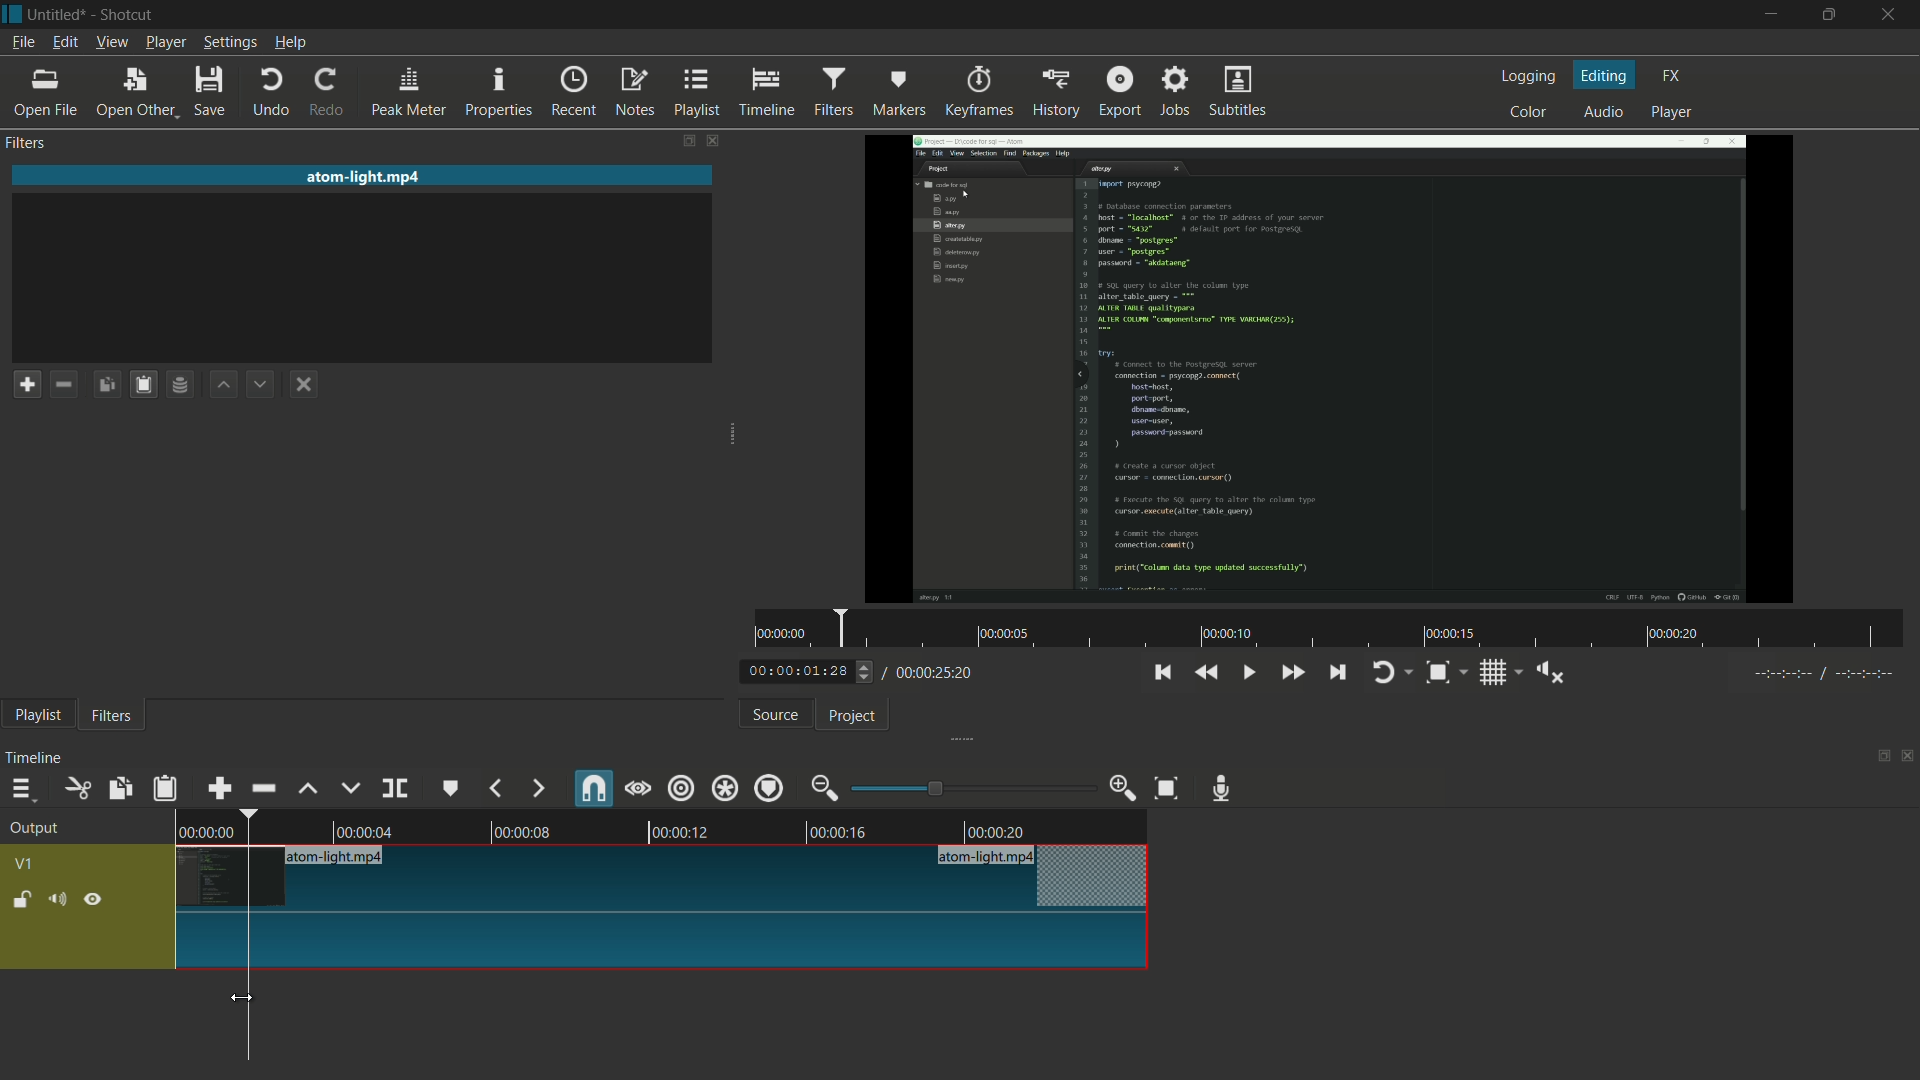 The height and width of the screenshot is (1080, 1920). Describe the element at coordinates (1833, 15) in the screenshot. I see `maximize` at that location.